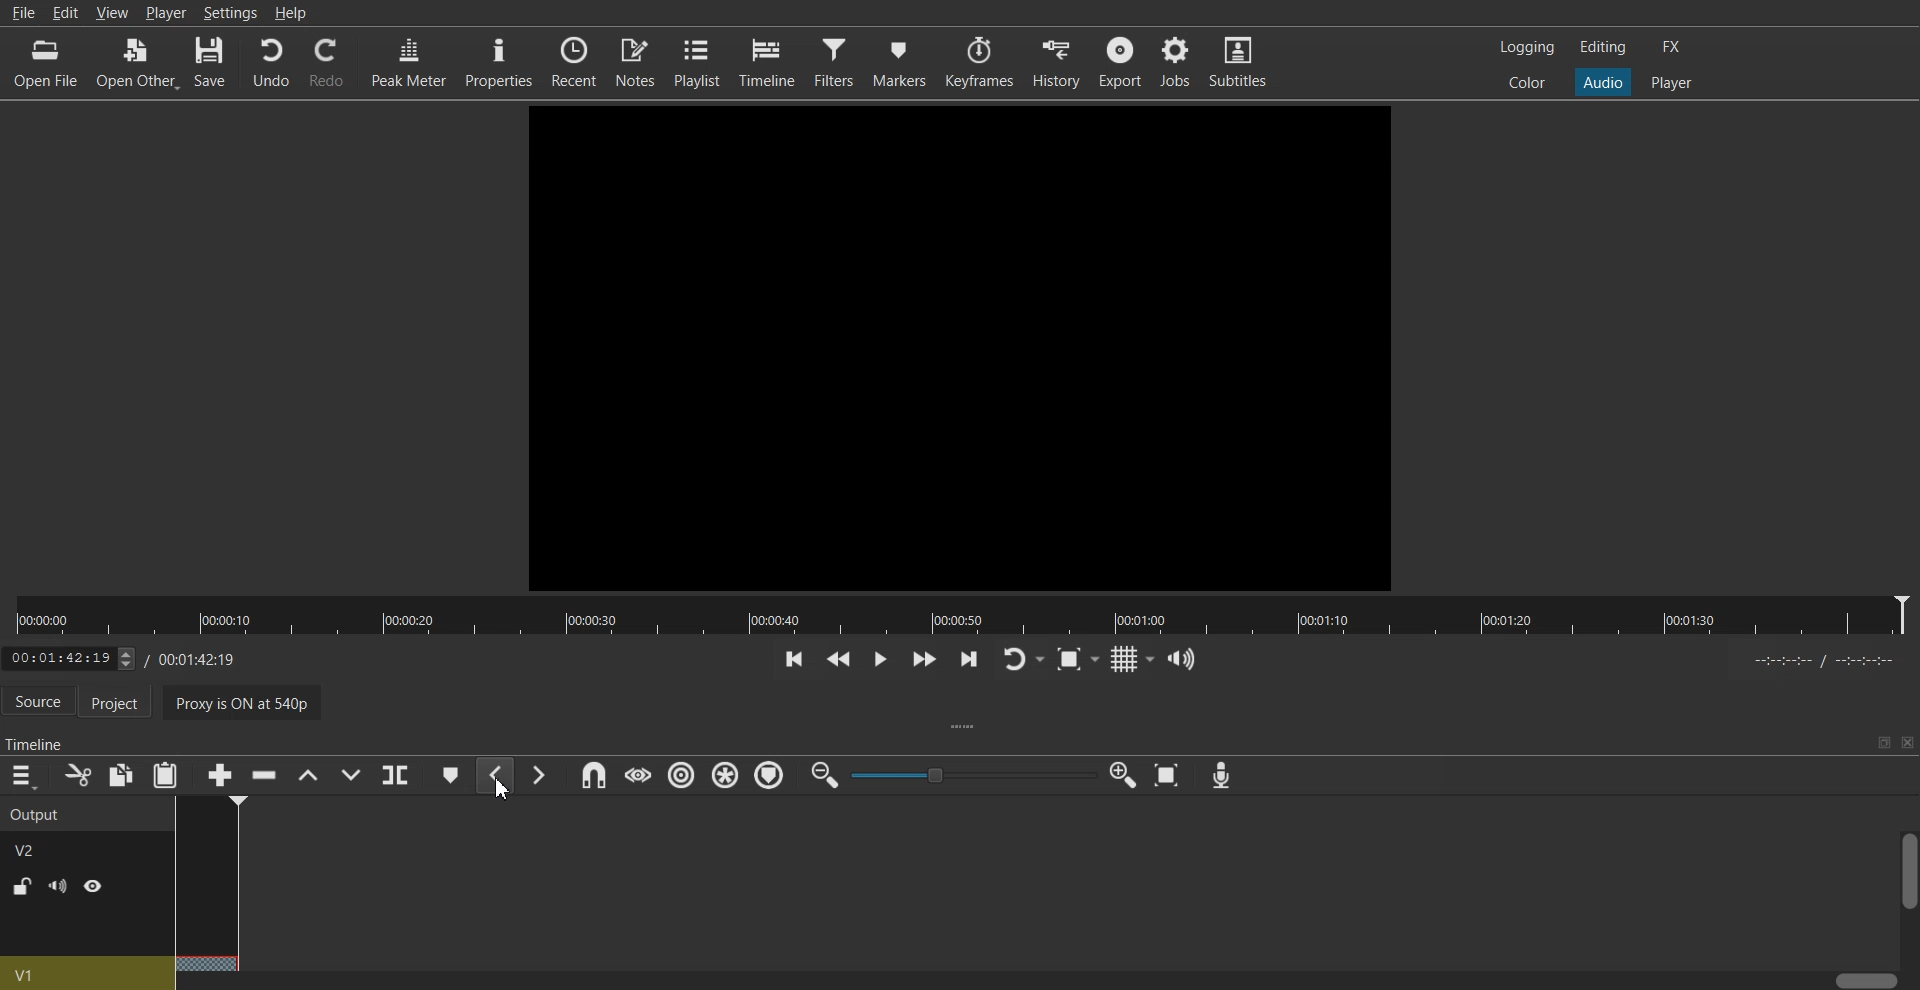 This screenshot has height=990, width=1920. What do you see at coordinates (93, 886) in the screenshot?
I see `Hide` at bounding box center [93, 886].